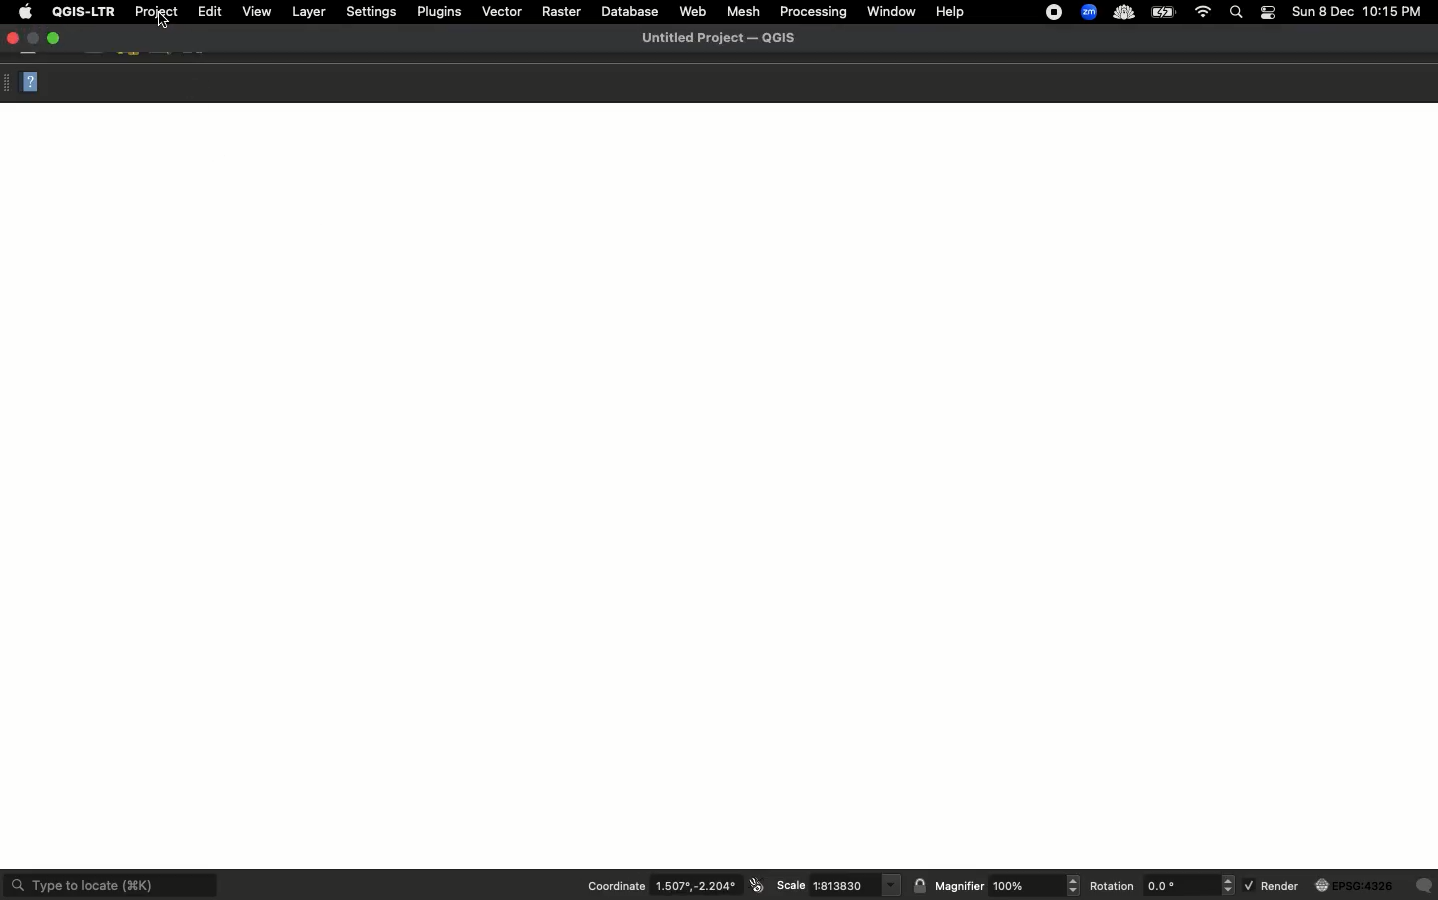  I want to click on Web, so click(694, 10).